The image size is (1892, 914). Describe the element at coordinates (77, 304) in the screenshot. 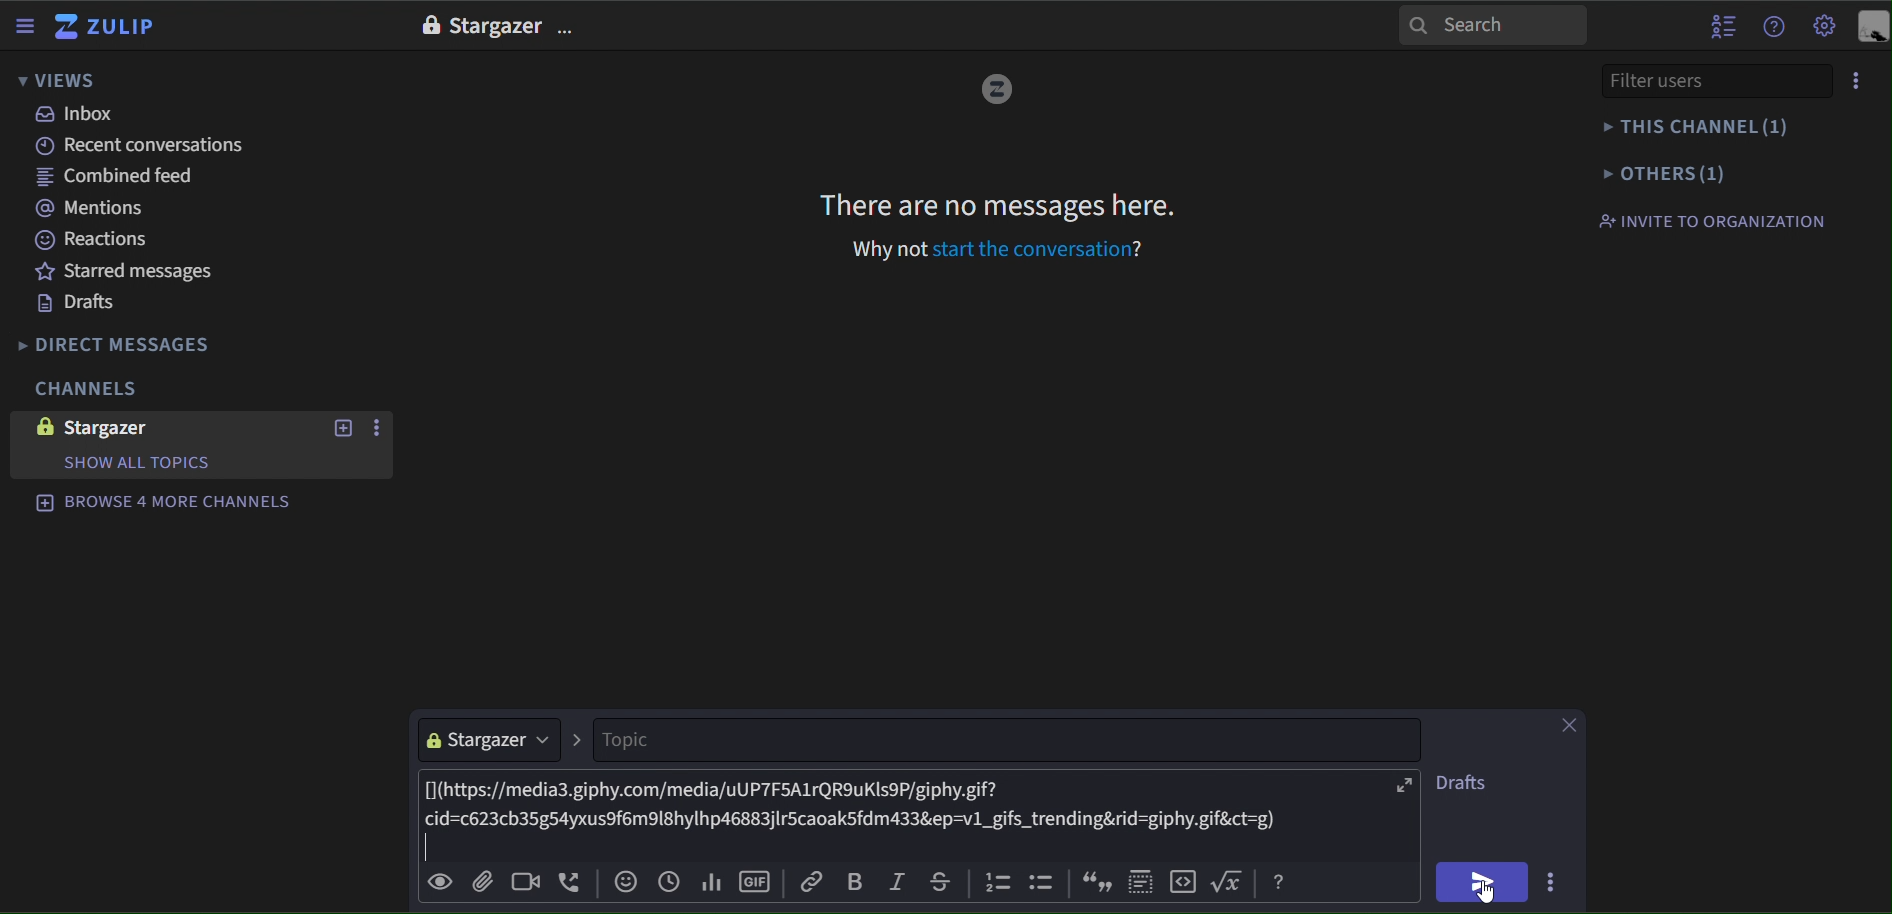

I see `drafts` at that location.